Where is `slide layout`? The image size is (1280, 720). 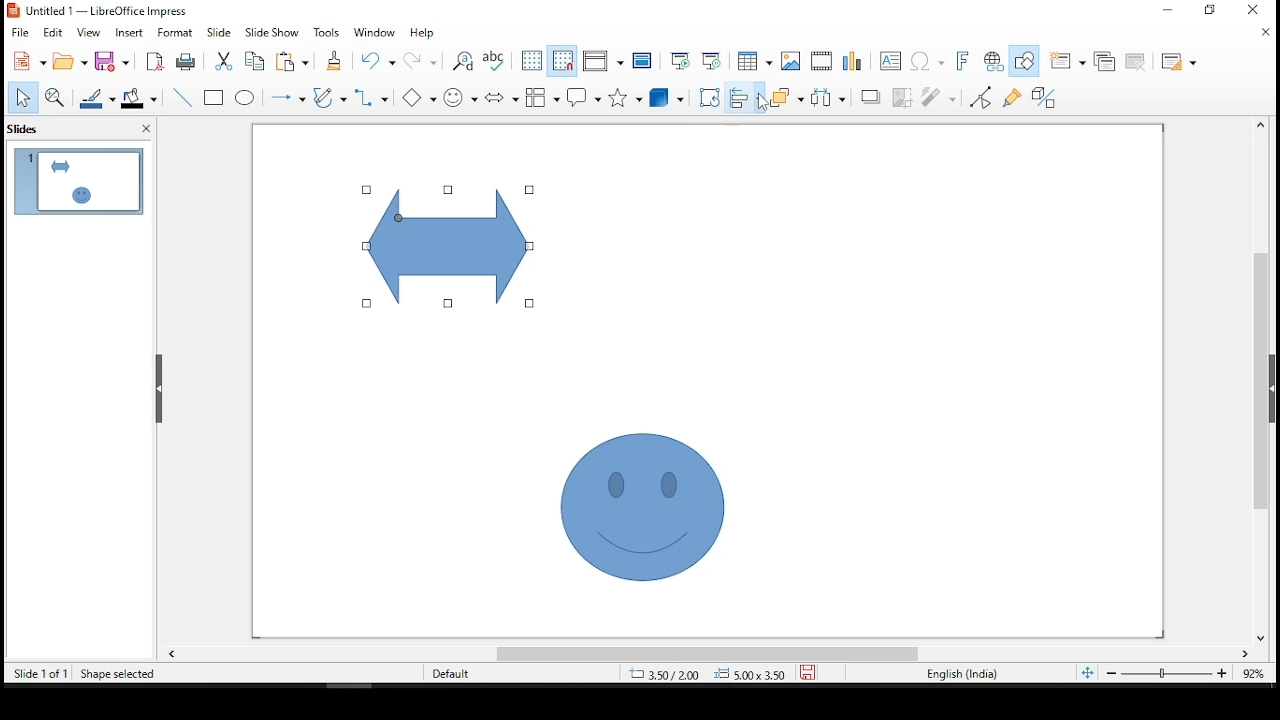 slide layout is located at coordinates (1180, 62).